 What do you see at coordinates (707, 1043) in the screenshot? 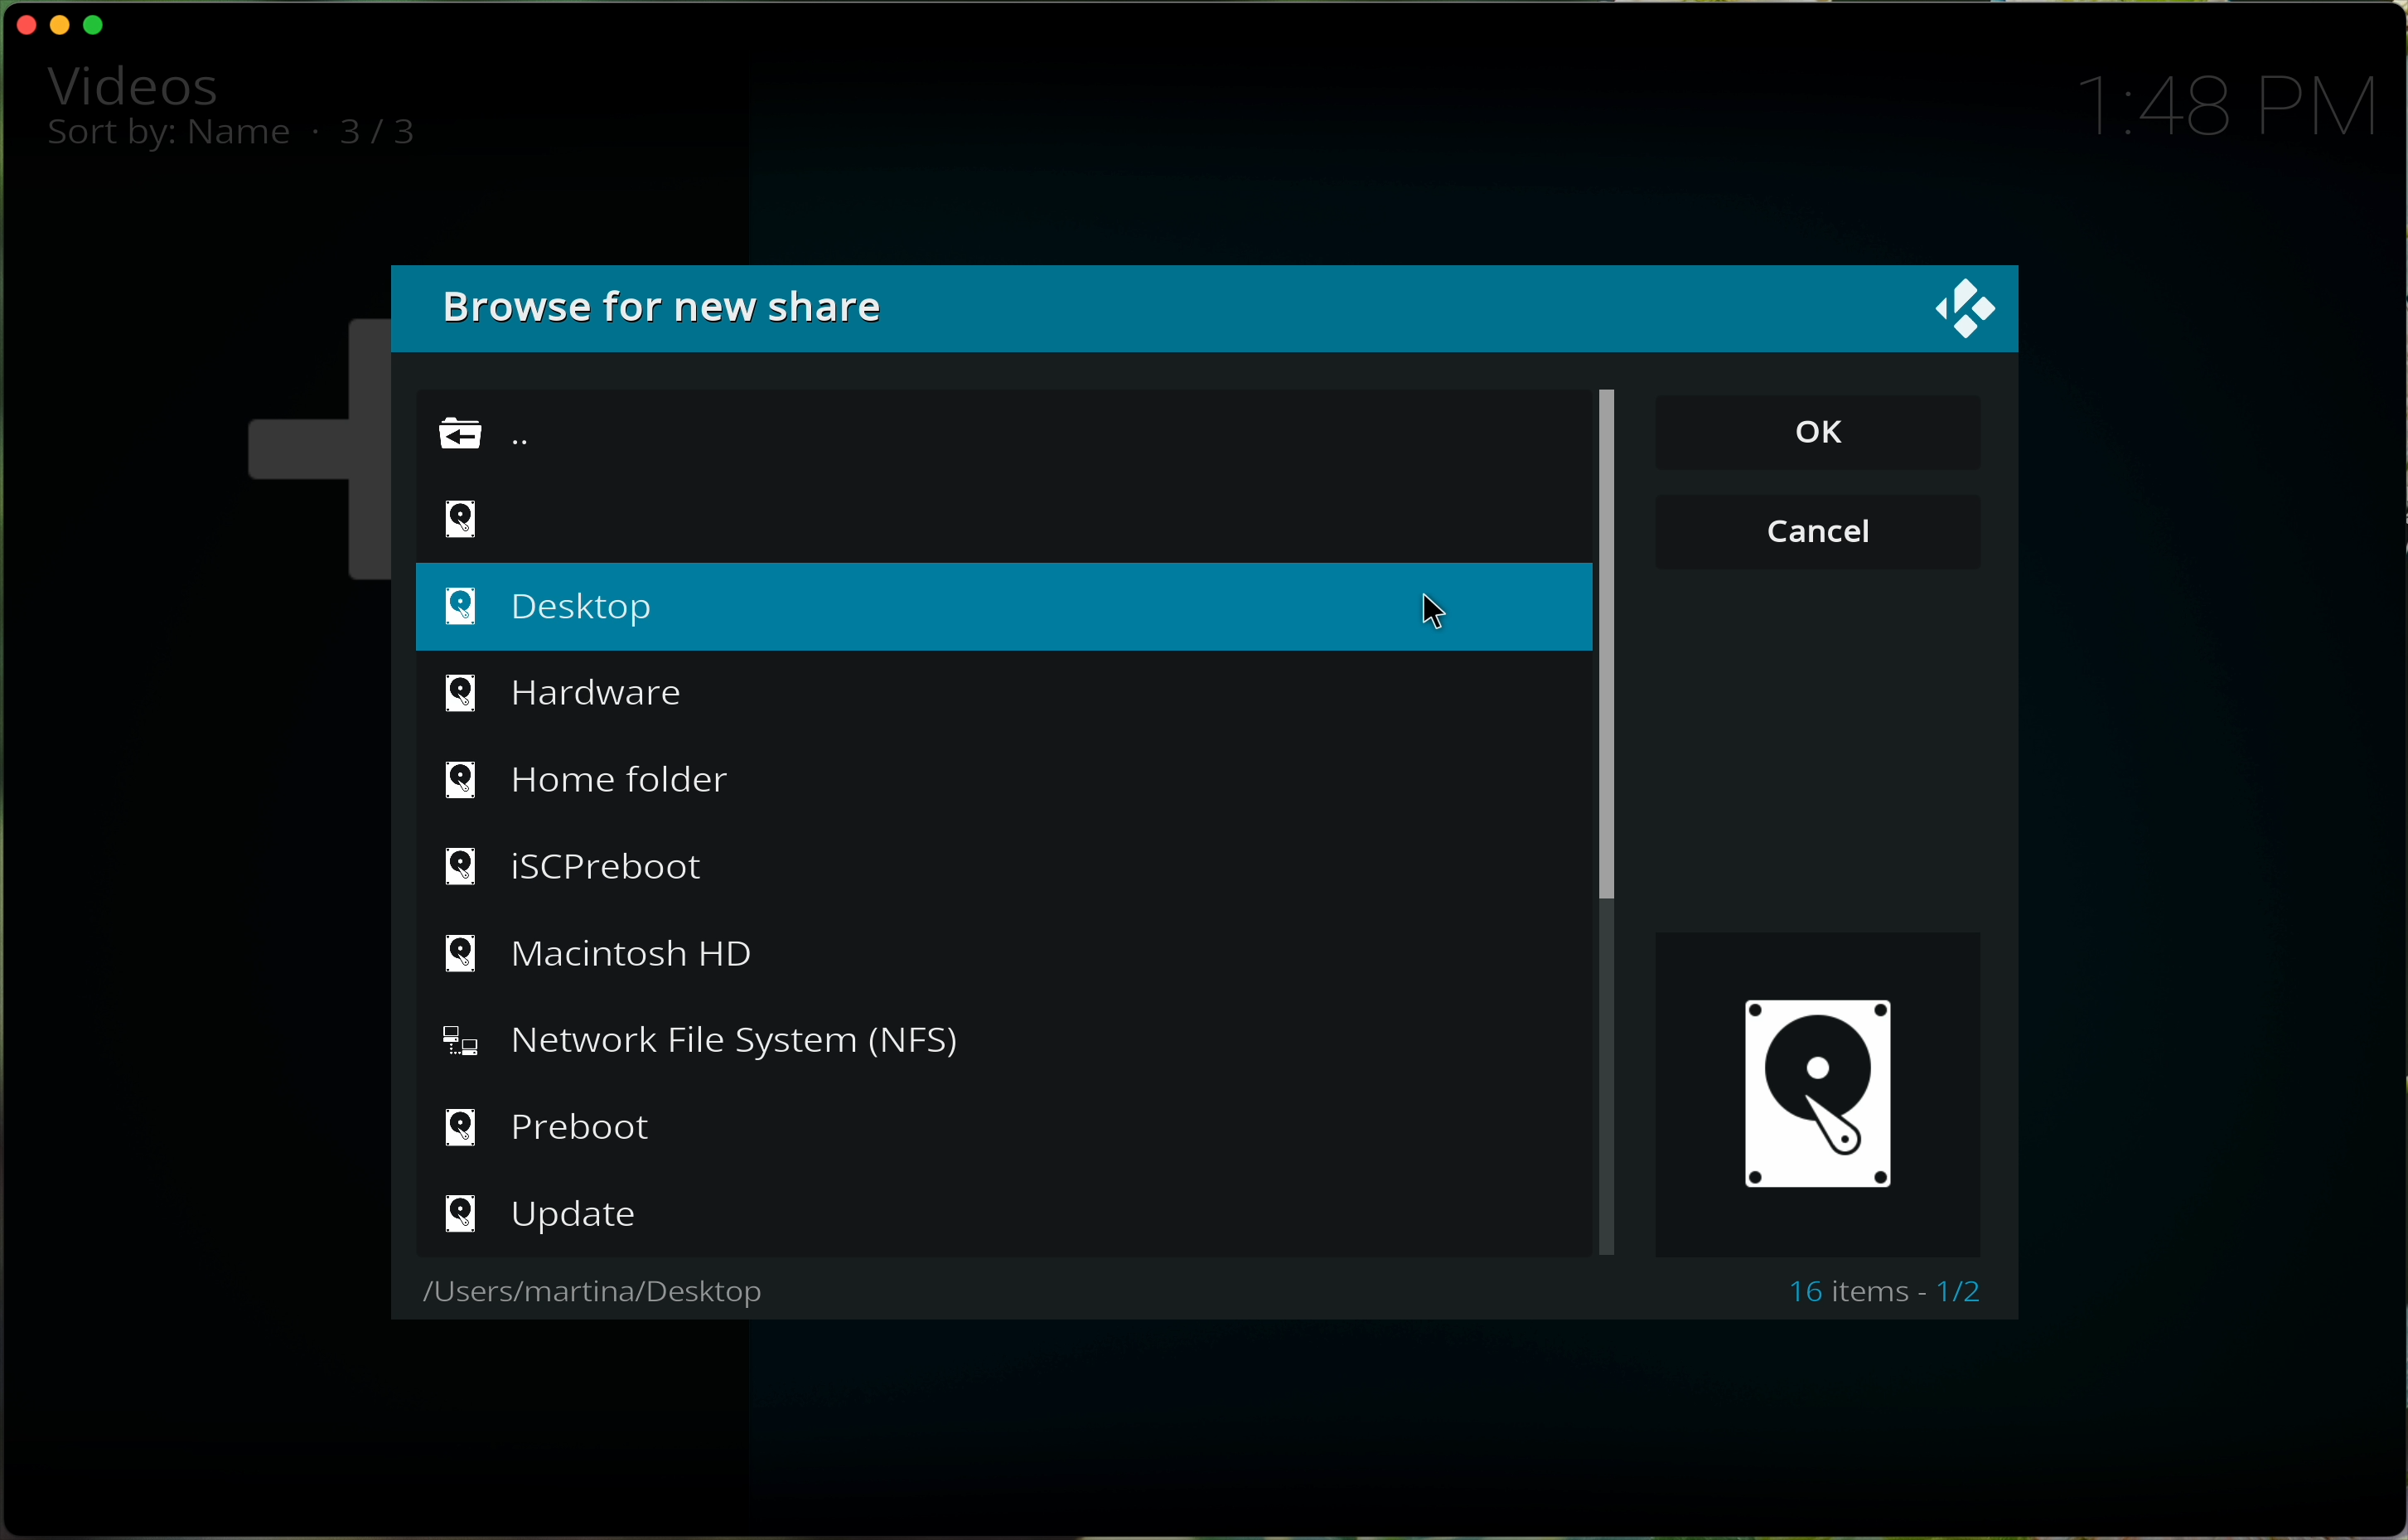
I see `Network File System (NFS)` at bounding box center [707, 1043].